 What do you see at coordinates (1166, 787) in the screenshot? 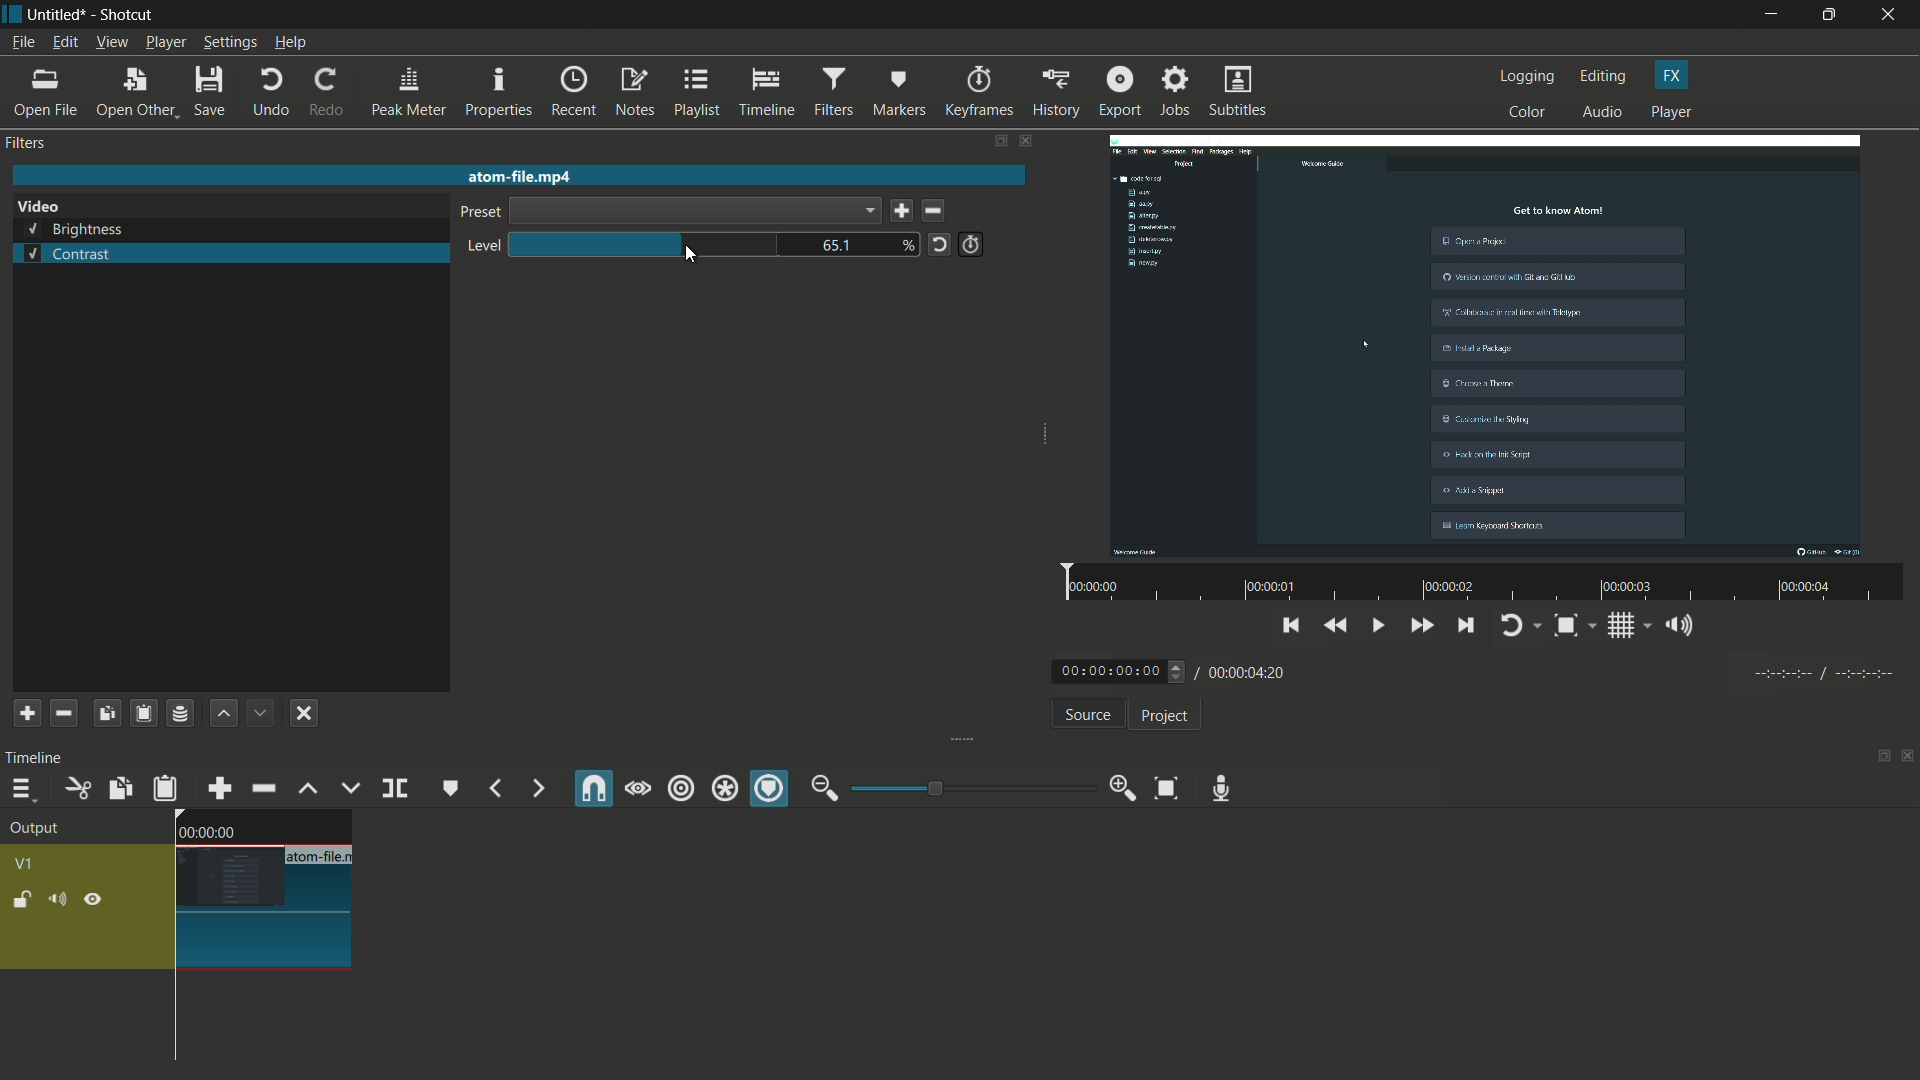
I see `zoom timeline to fit` at bounding box center [1166, 787].